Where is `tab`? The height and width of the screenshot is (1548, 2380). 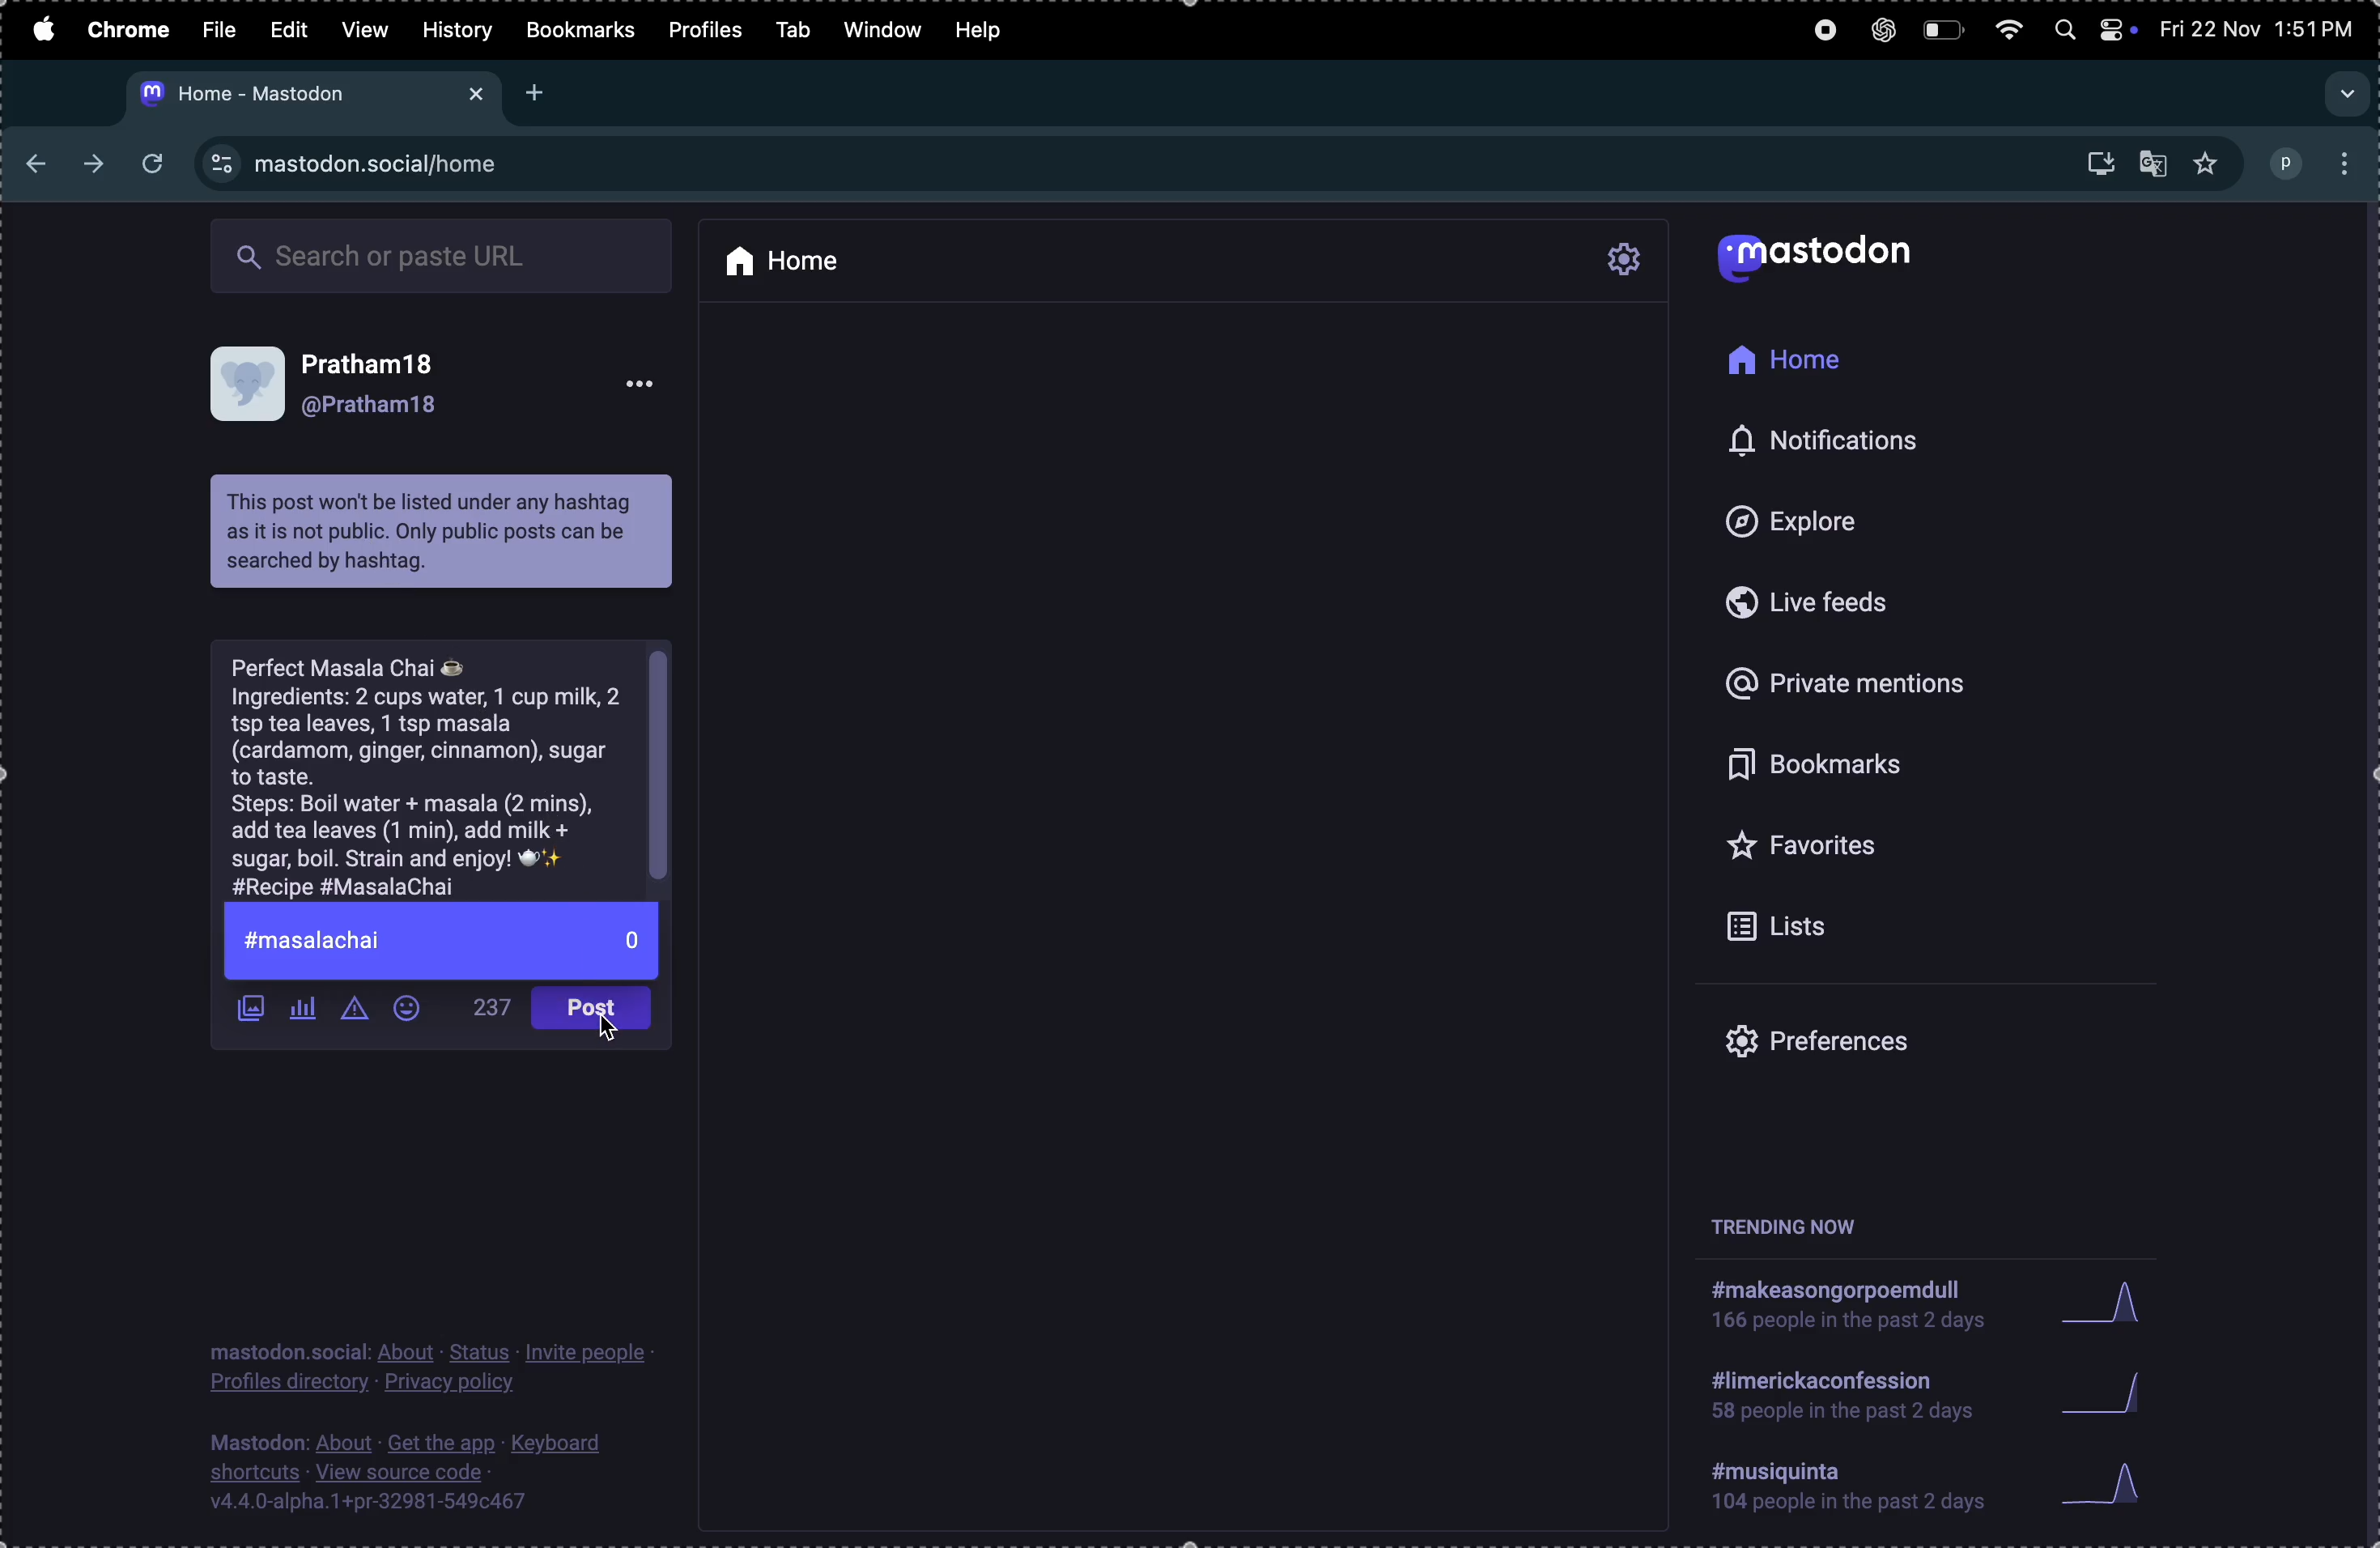
tab is located at coordinates (790, 29).